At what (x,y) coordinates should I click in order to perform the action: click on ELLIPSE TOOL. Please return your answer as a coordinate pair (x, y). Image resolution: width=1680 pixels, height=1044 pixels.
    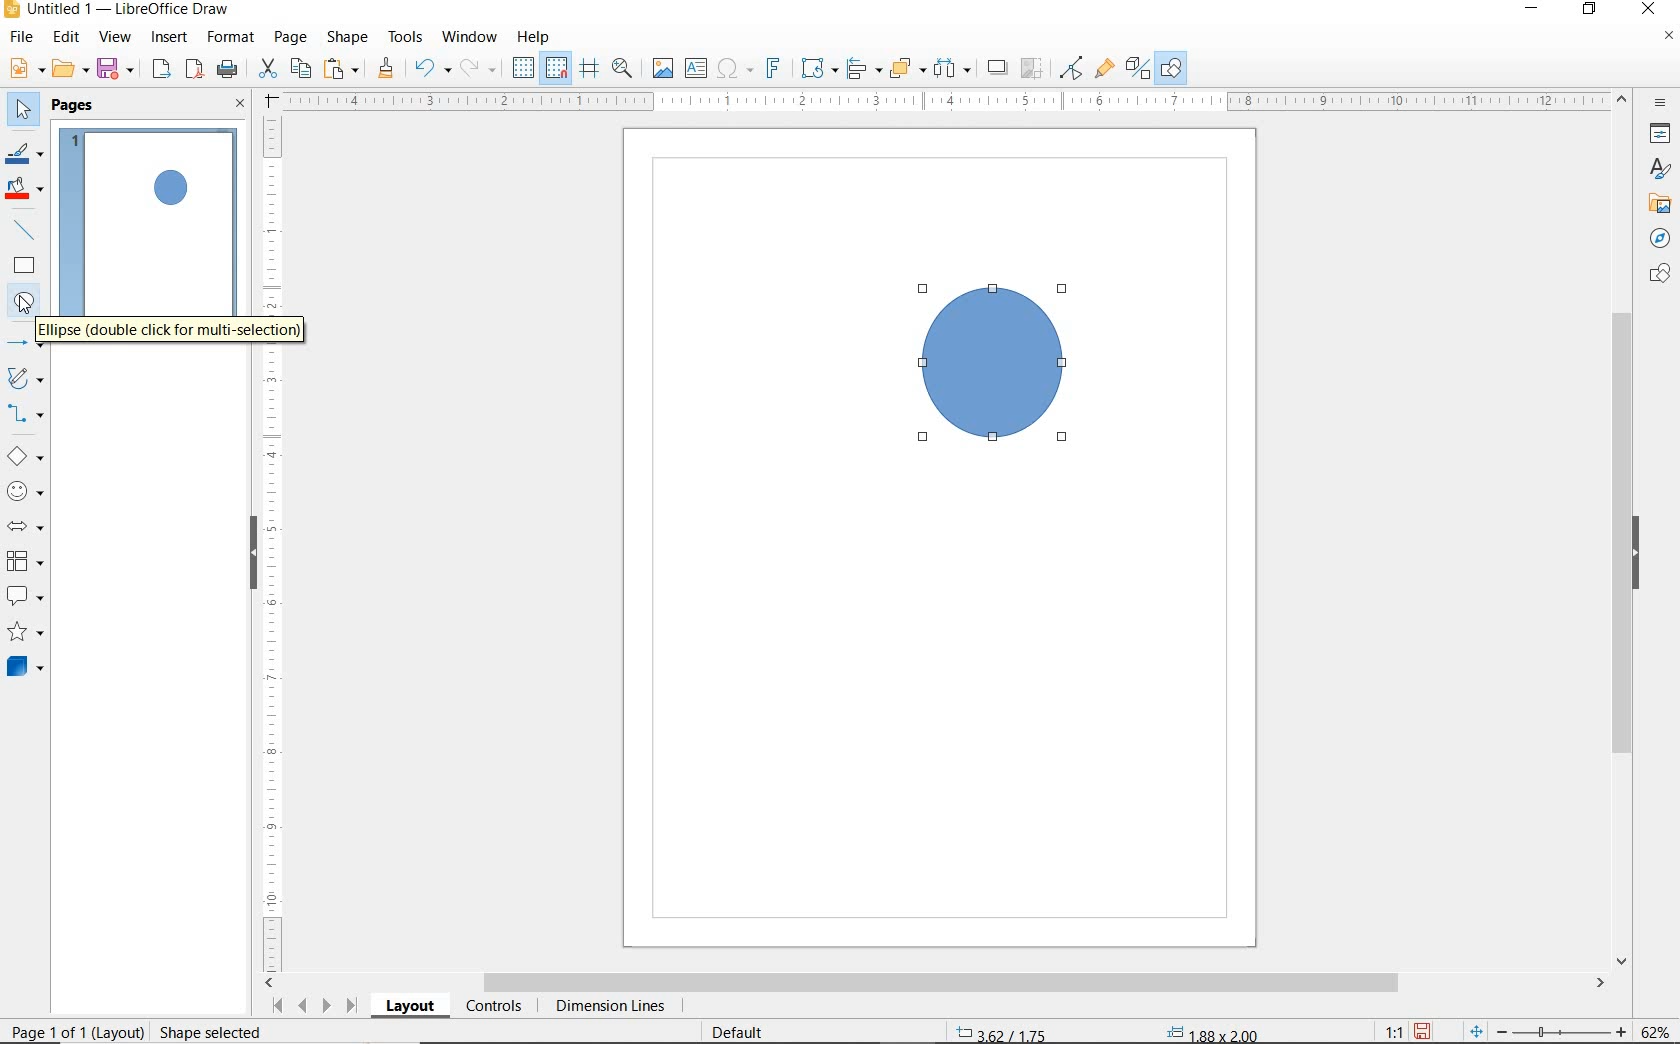
    Looking at the image, I should click on (926, 443).